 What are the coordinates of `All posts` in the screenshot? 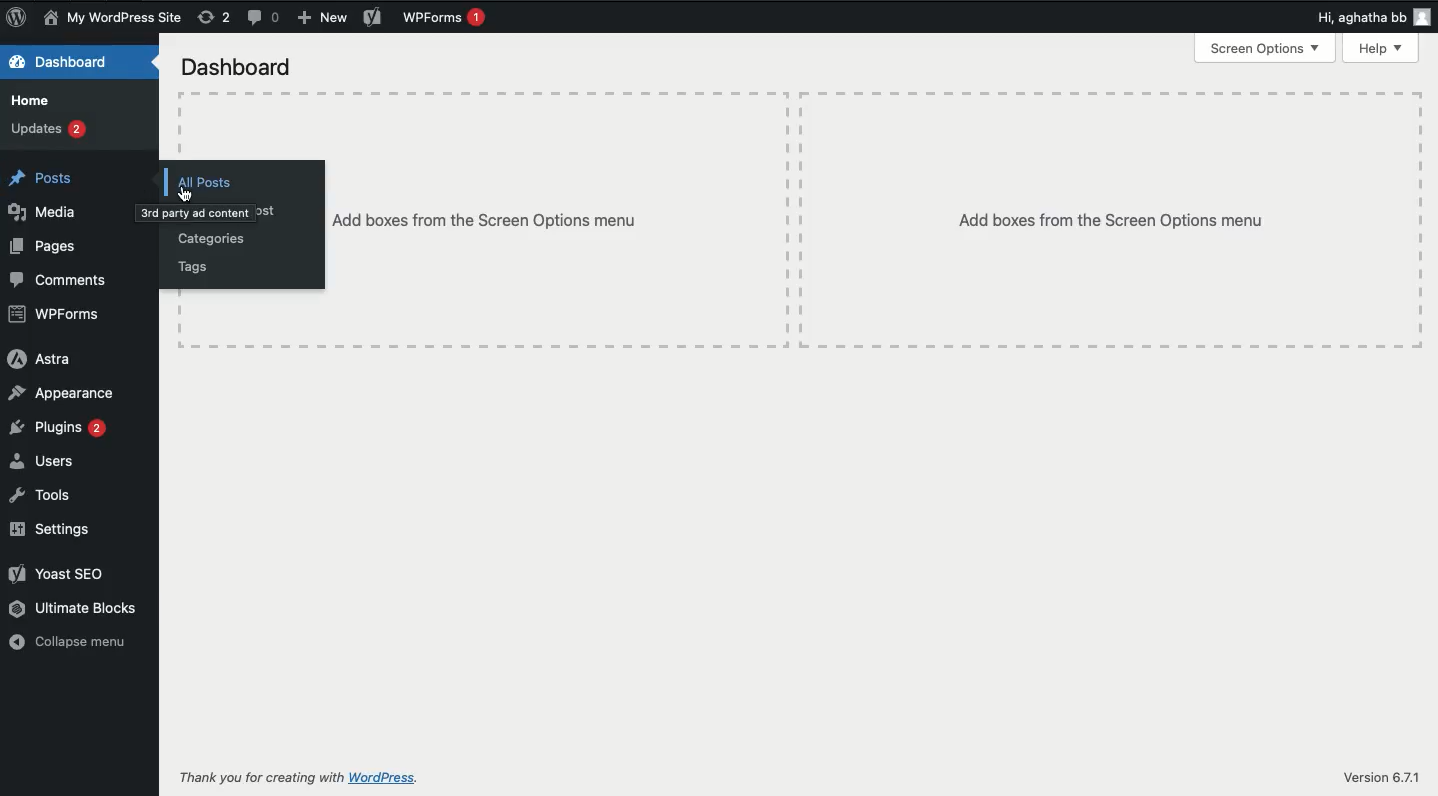 It's located at (206, 183).